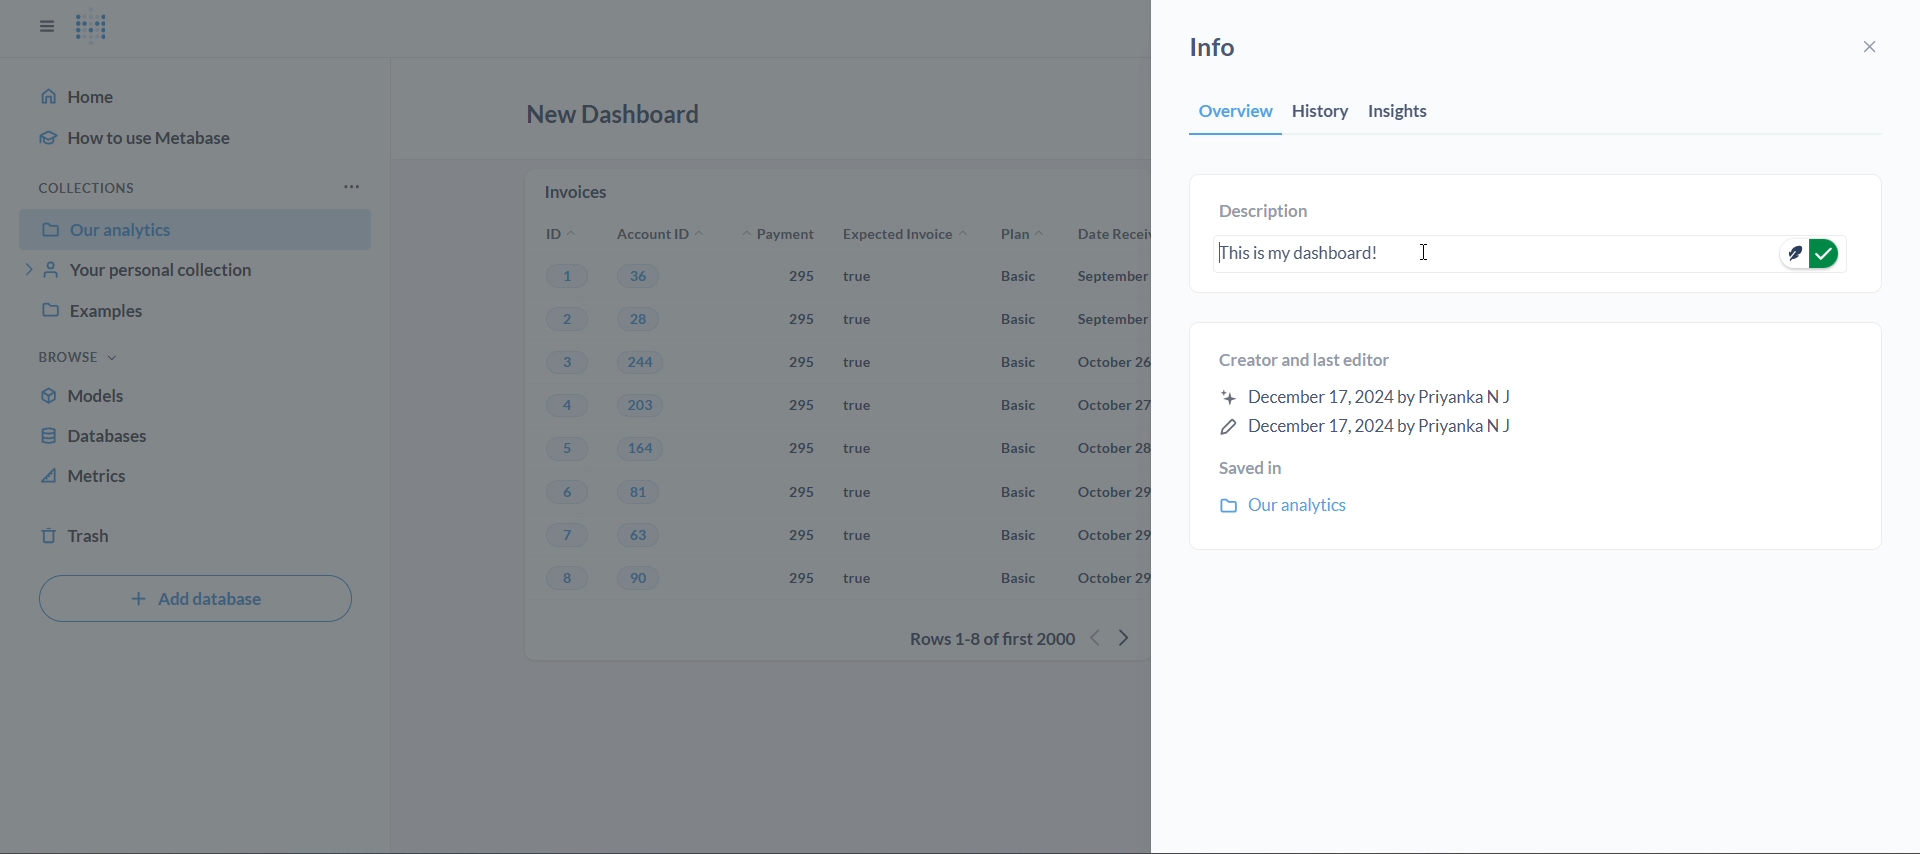 The width and height of the screenshot is (1920, 854). Describe the element at coordinates (93, 185) in the screenshot. I see `collection` at that location.